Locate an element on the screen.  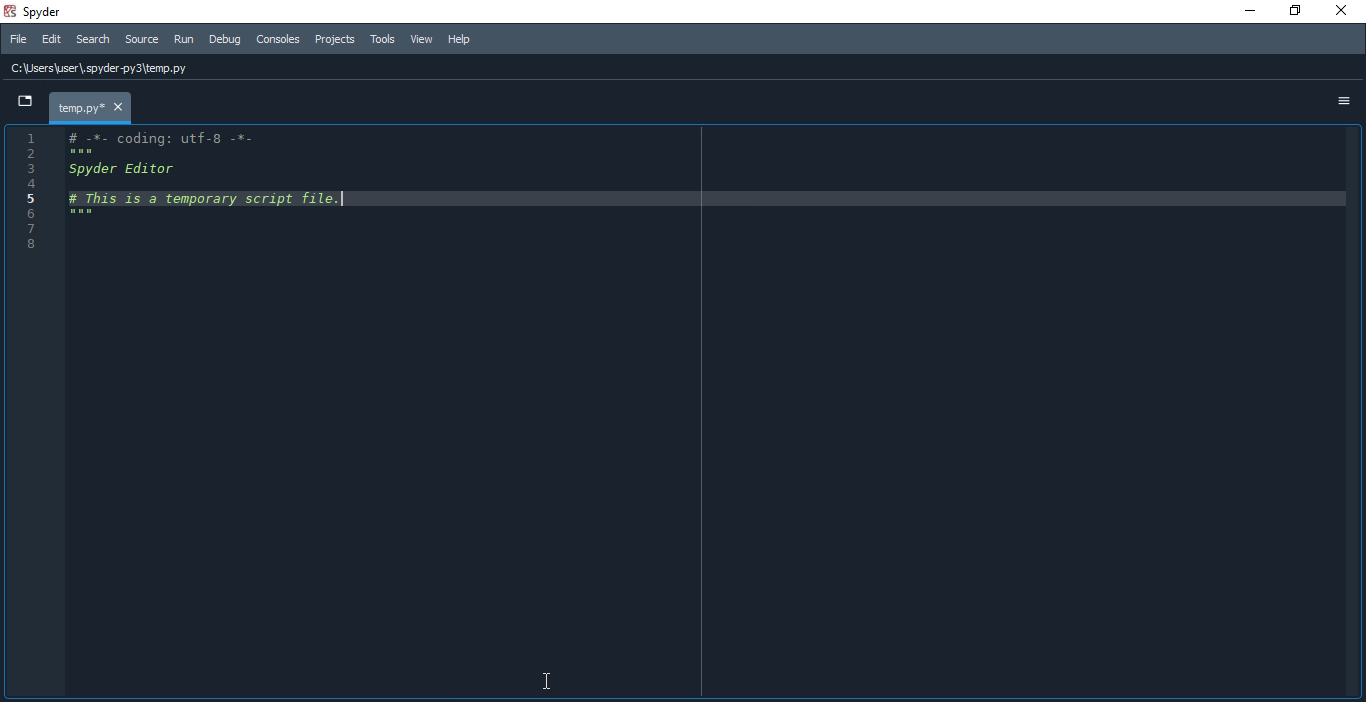
code is located at coordinates (205, 183).